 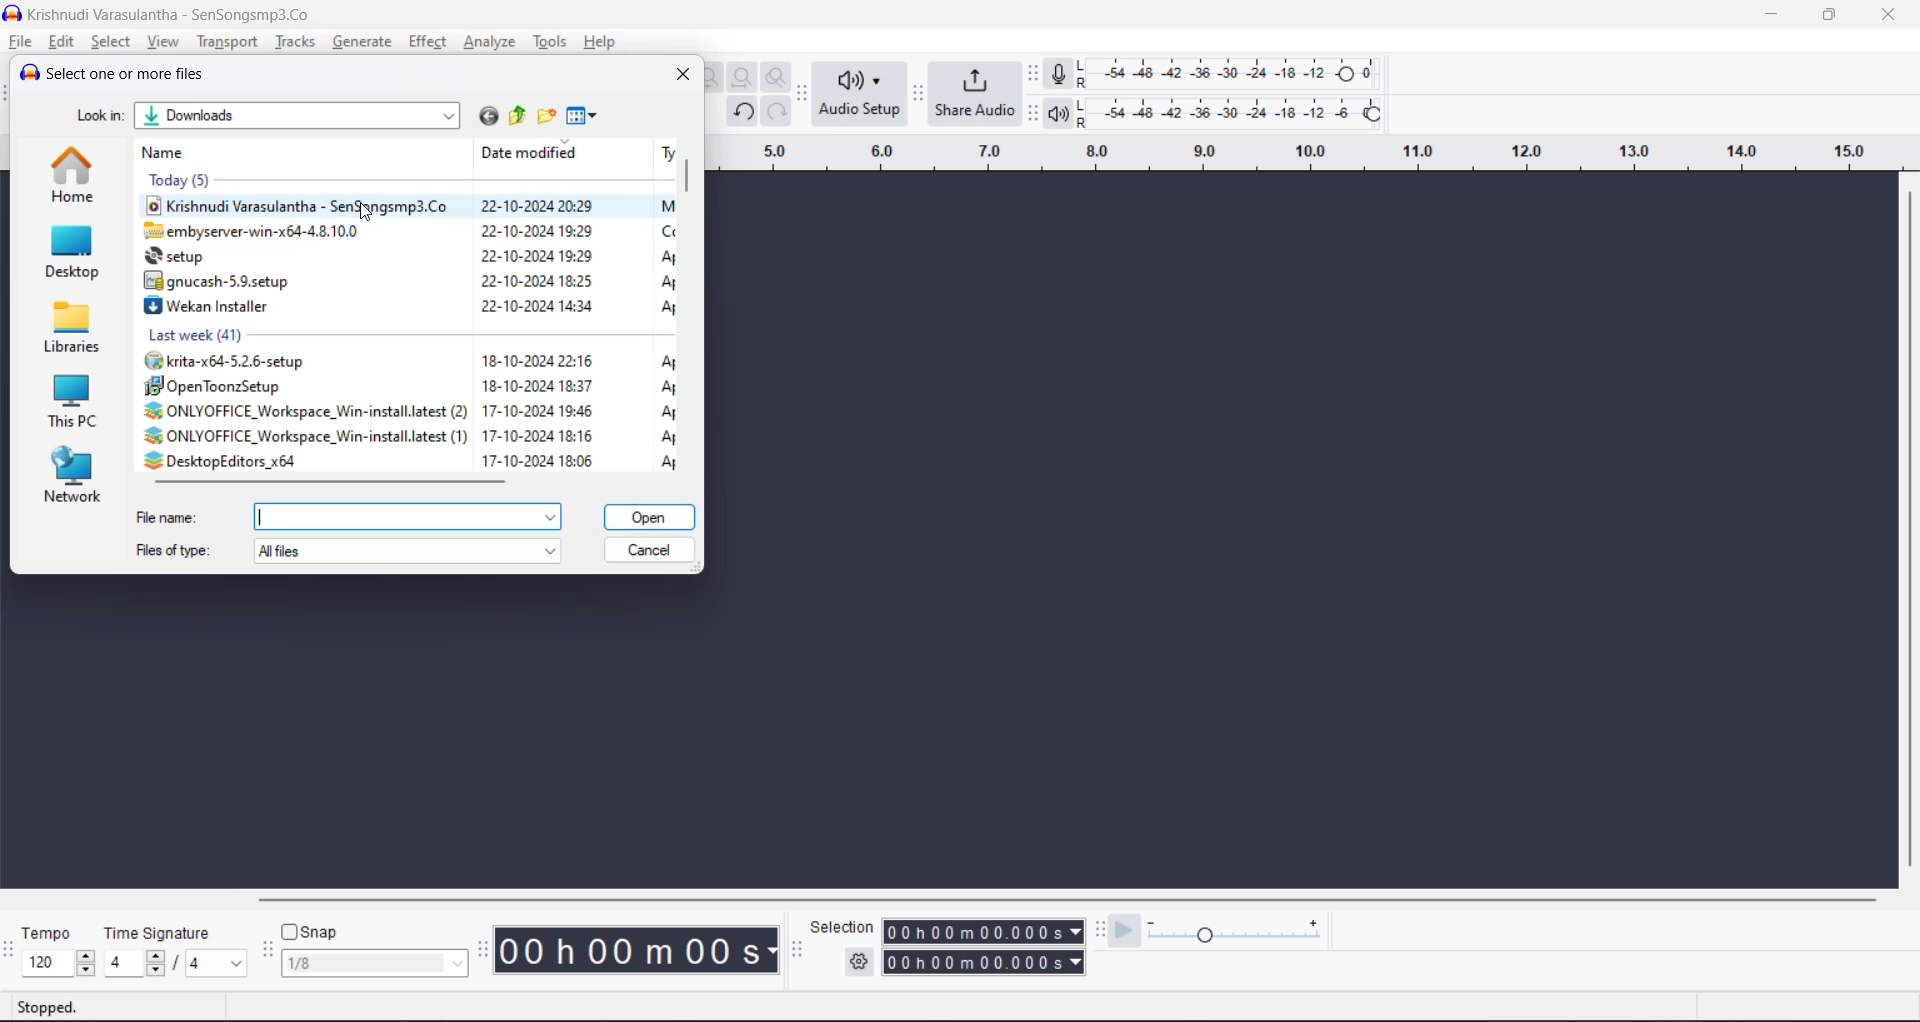 What do you see at coordinates (553, 42) in the screenshot?
I see `tools` at bounding box center [553, 42].